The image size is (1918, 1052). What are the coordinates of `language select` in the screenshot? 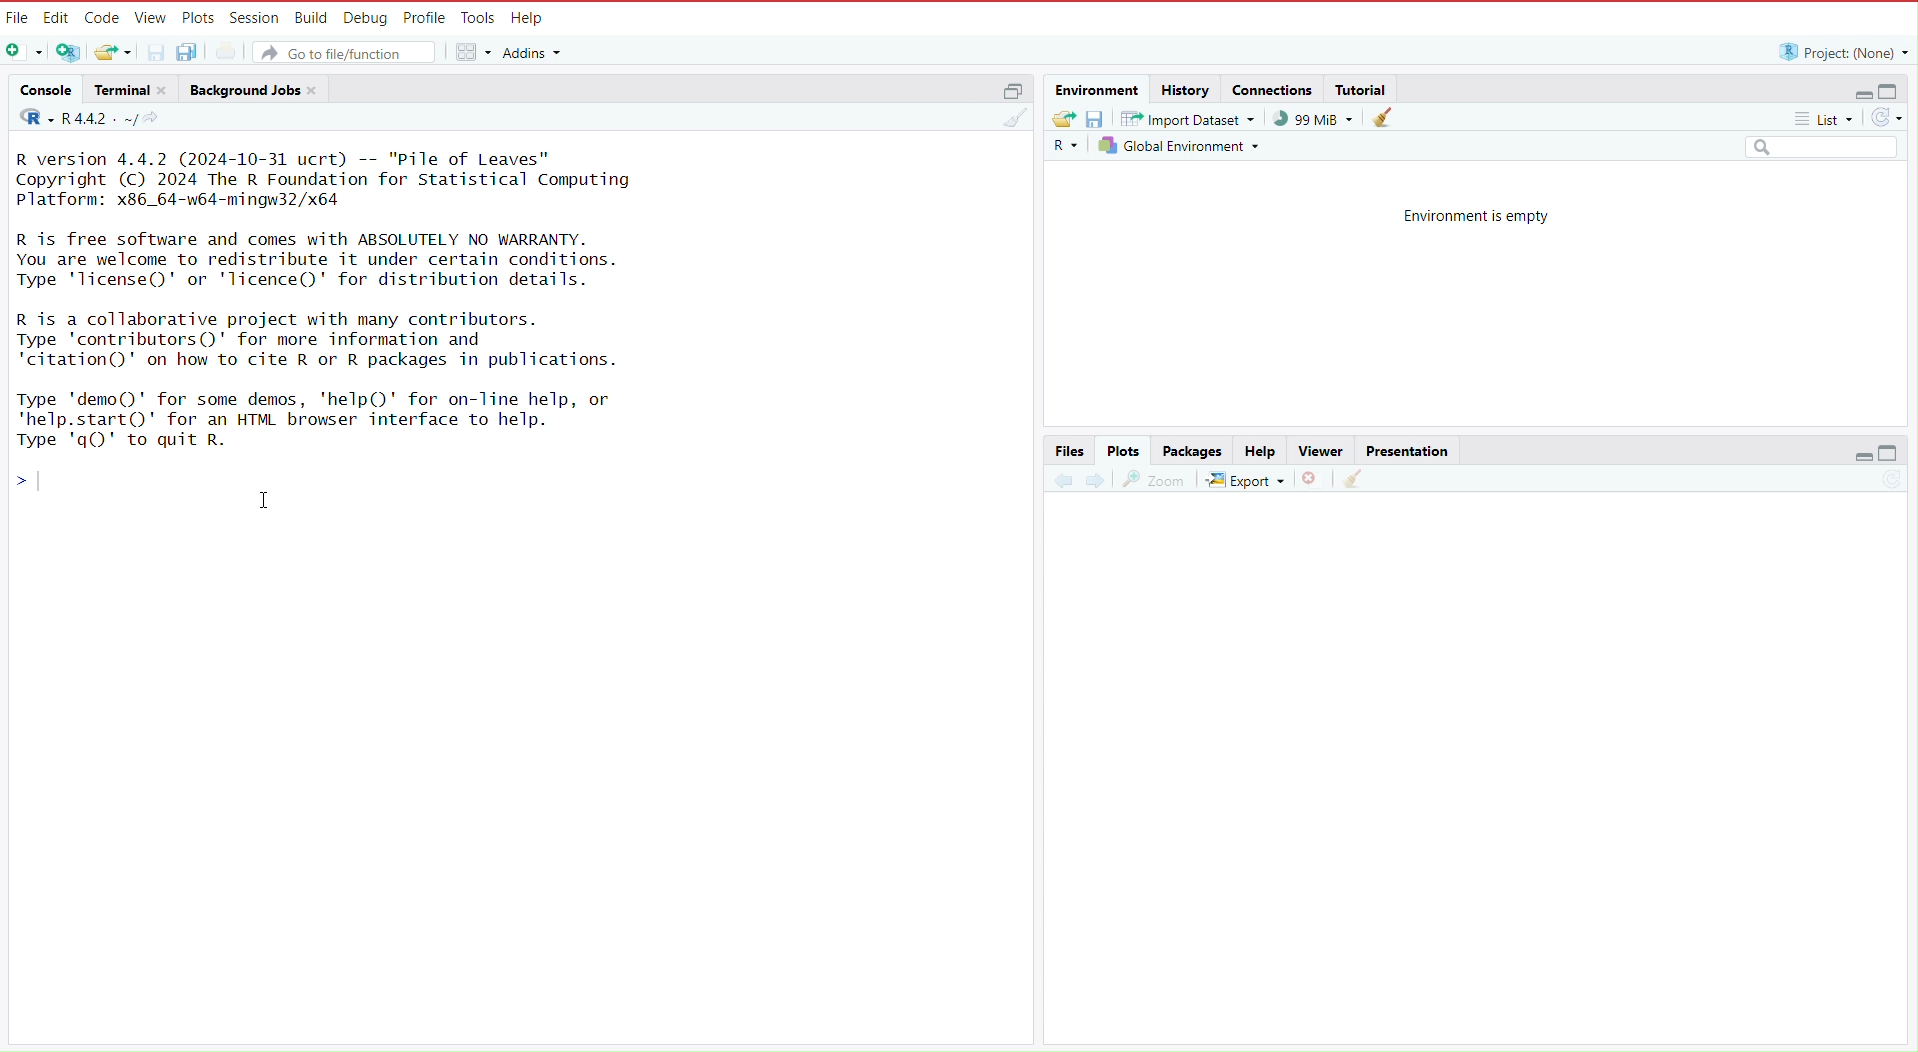 It's located at (29, 119).